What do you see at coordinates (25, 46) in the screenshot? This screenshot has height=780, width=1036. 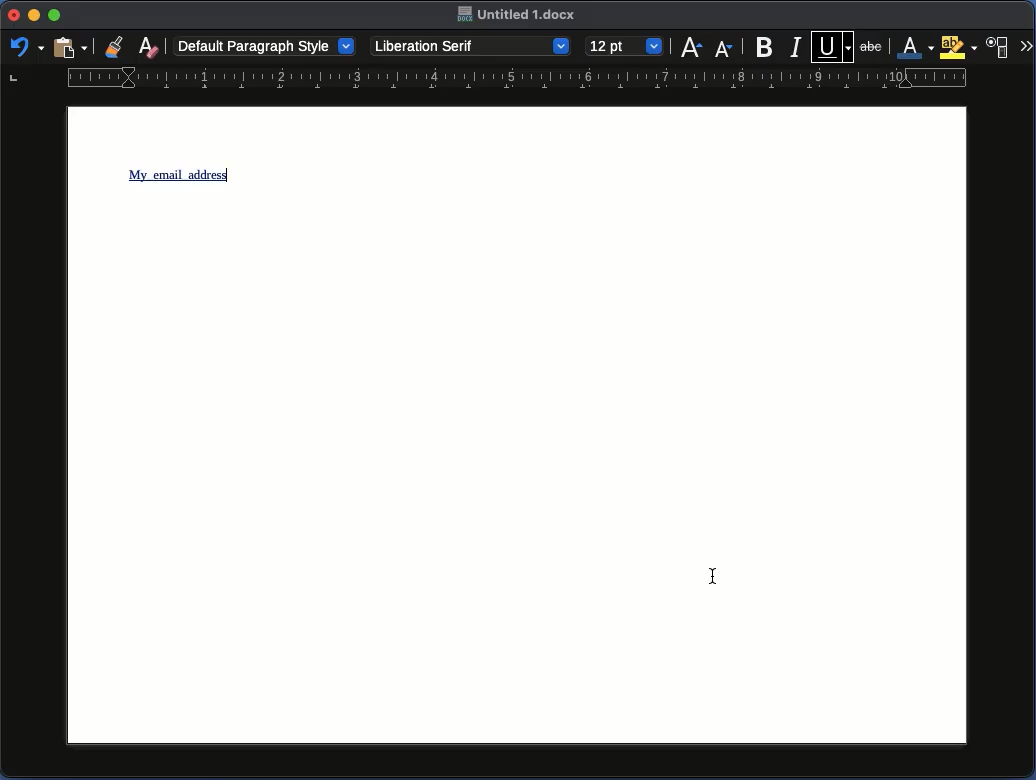 I see `Redo` at bounding box center [25, 46].